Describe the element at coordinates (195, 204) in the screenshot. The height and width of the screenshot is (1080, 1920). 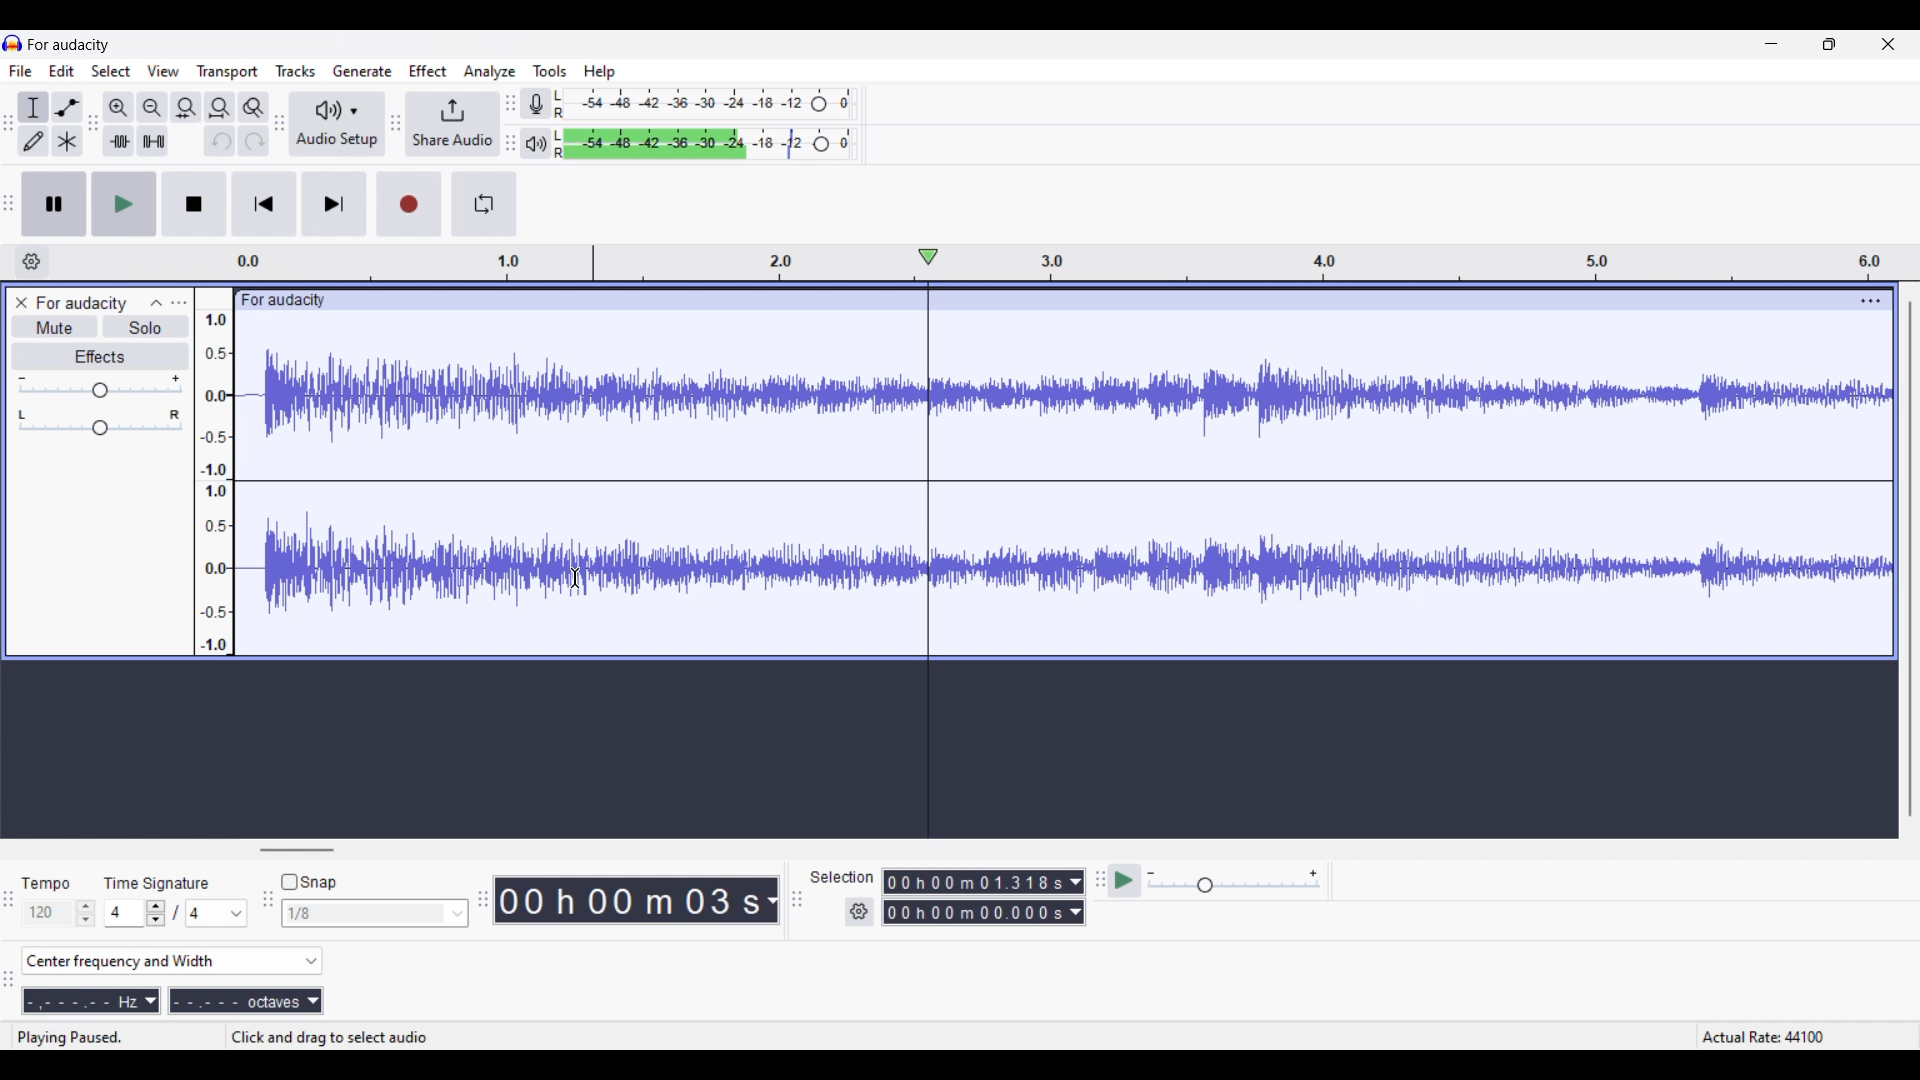
I see `Stop` at that location.